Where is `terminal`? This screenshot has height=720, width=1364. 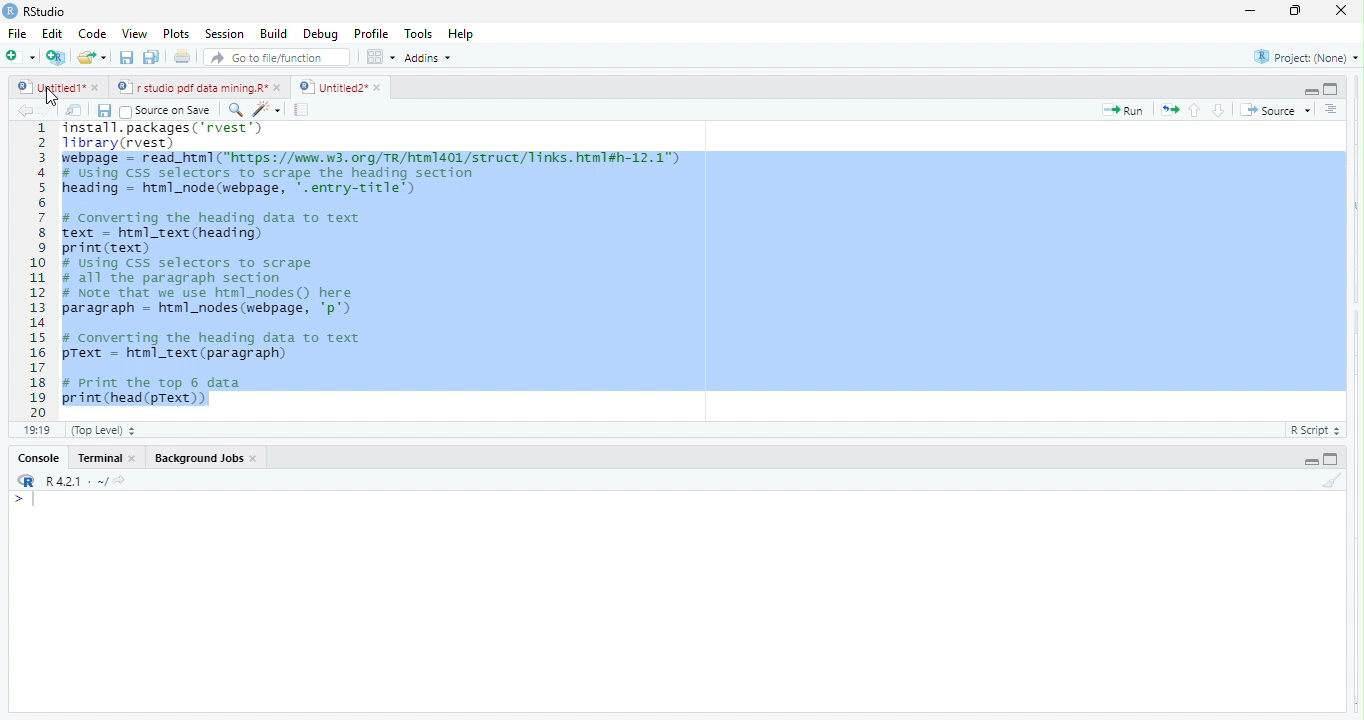 terminal is located at coordinates (102, 458).